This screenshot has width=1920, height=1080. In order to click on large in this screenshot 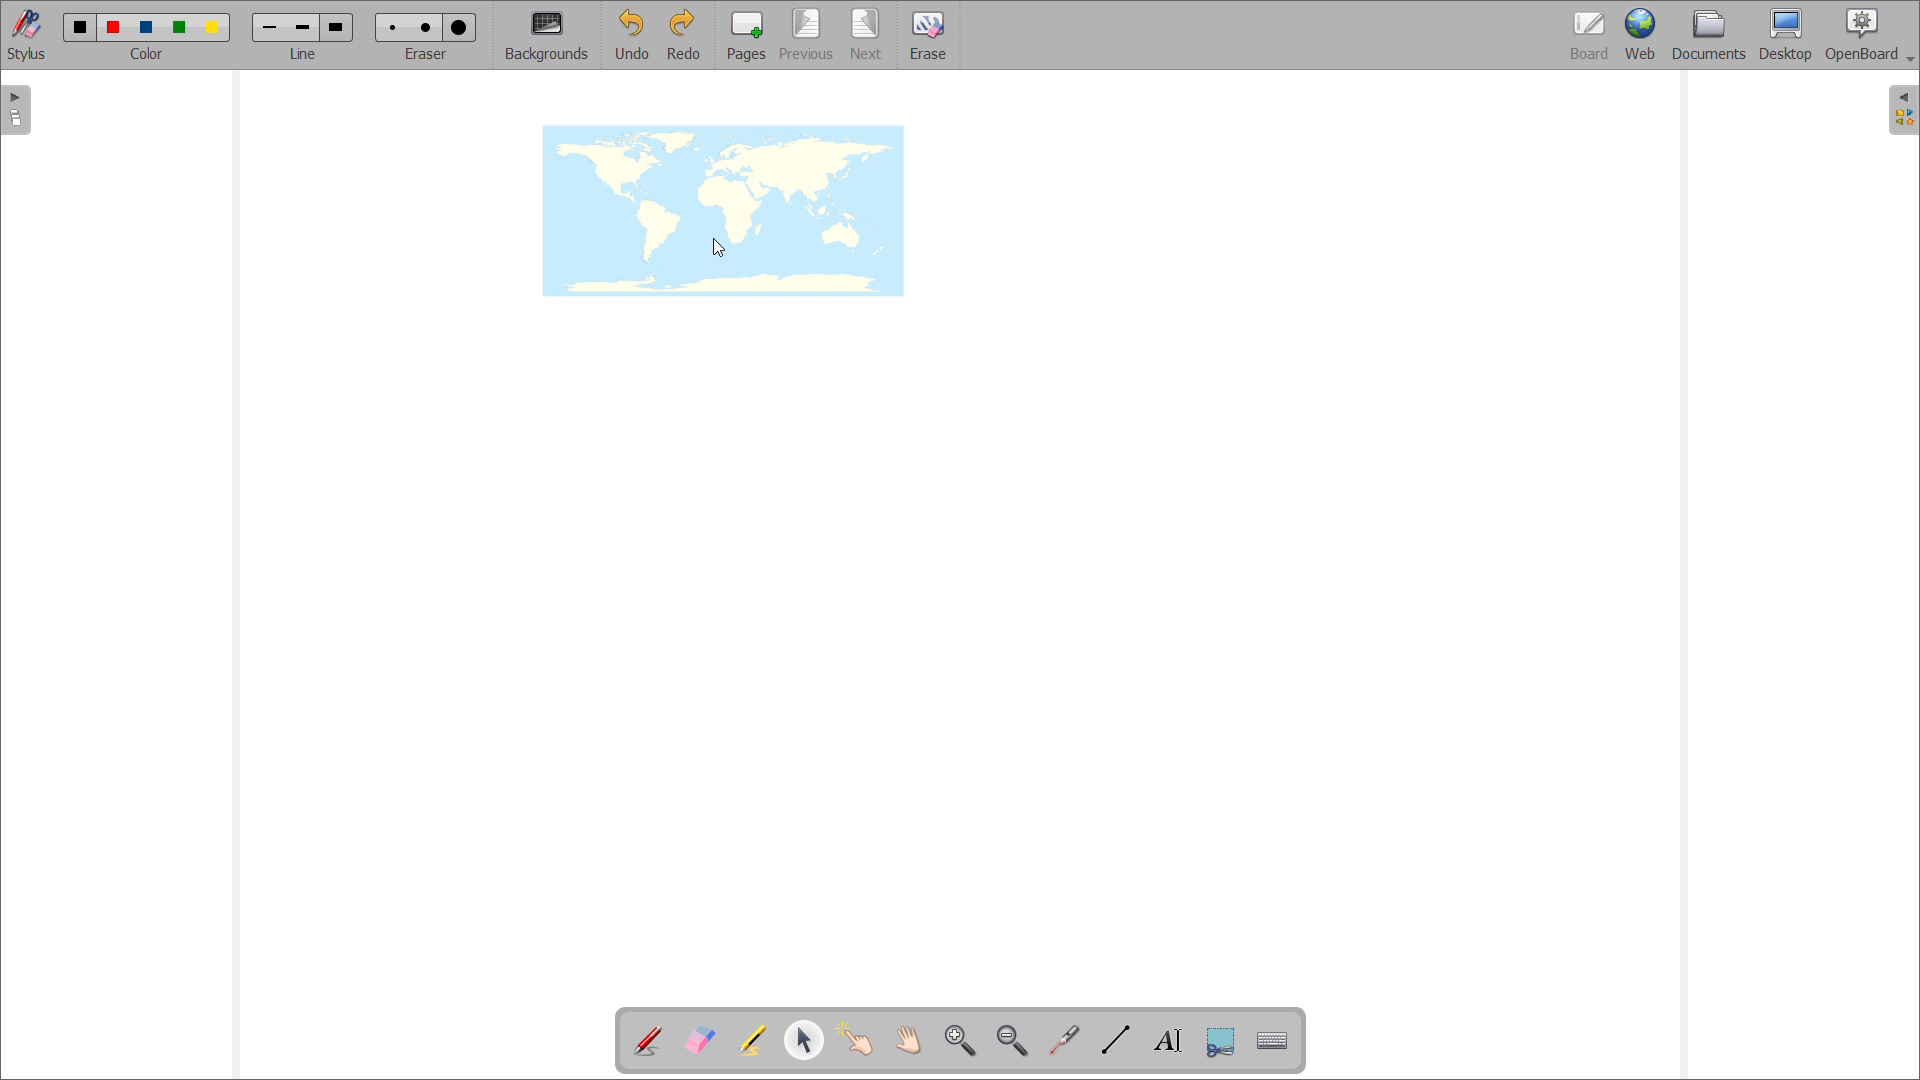, I will do `click(338, 27)`.